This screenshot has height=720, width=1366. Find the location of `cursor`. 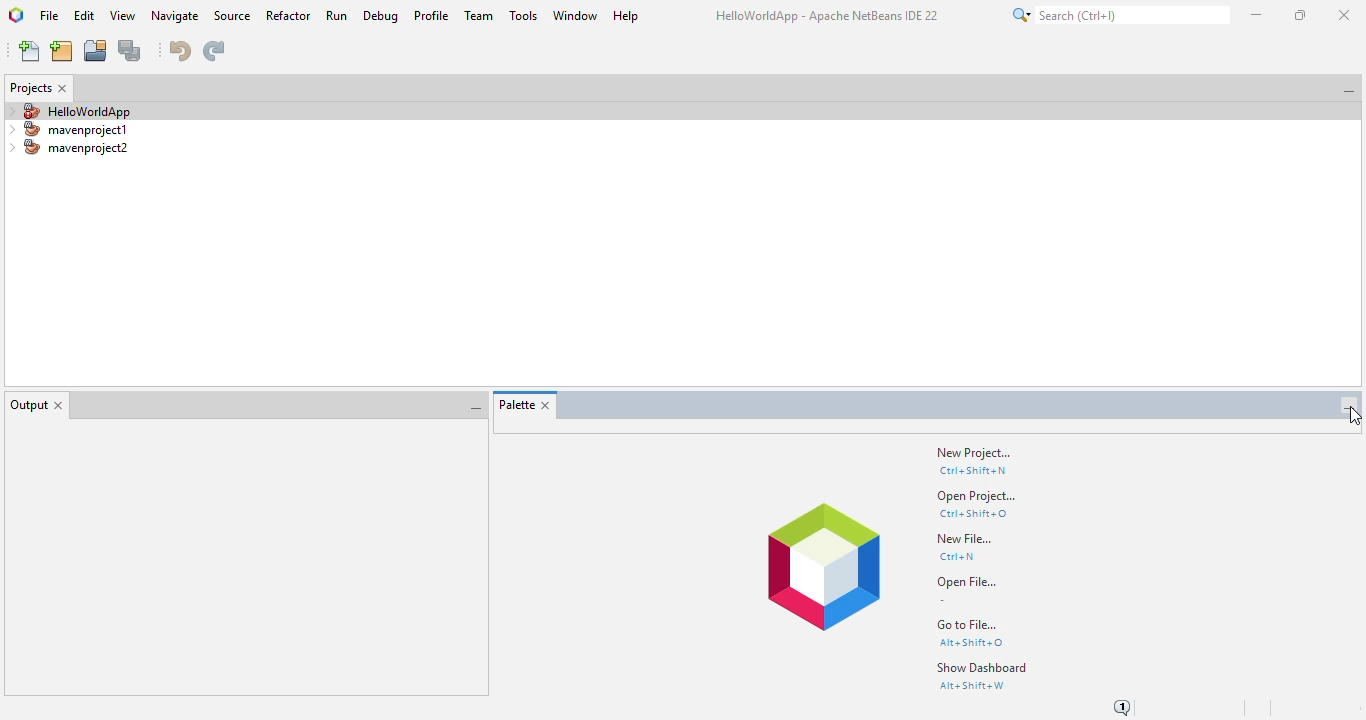

cursor is located at coordinates (1353, 417).